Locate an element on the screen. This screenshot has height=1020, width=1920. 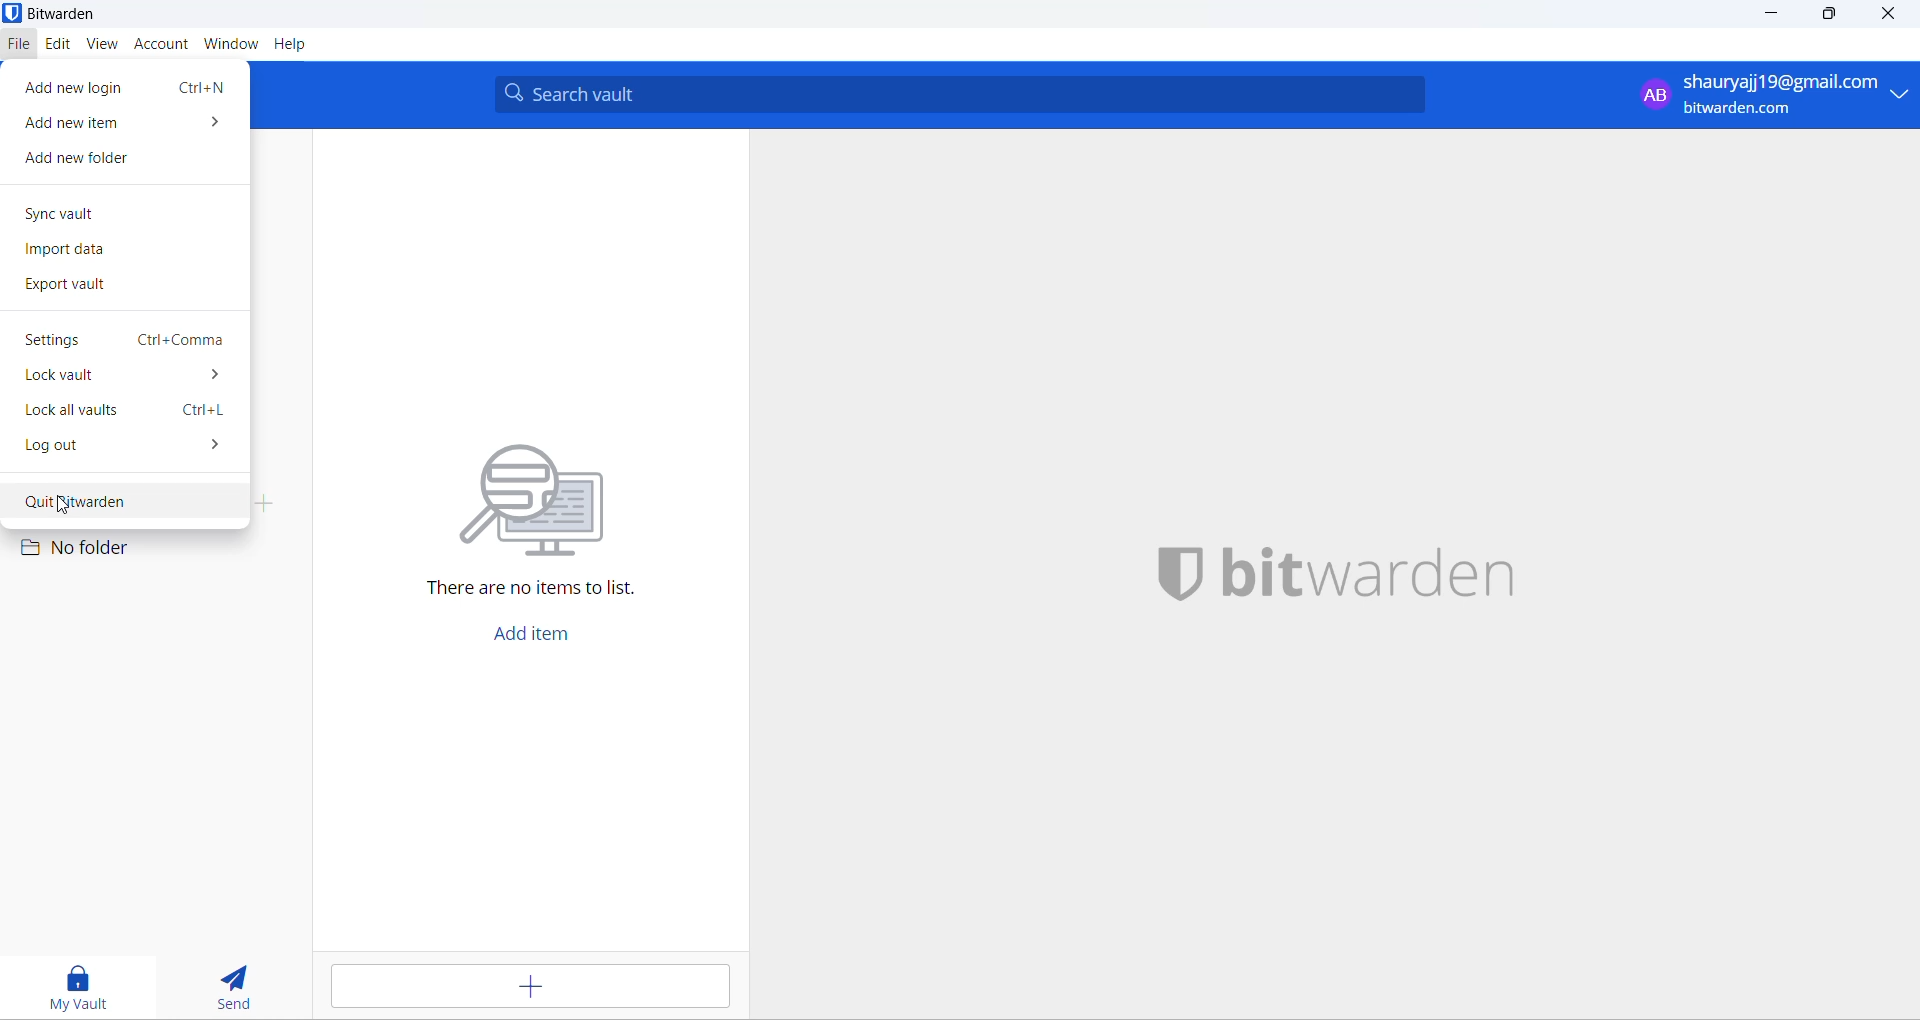
add new login is located at coordinates (129, 87).